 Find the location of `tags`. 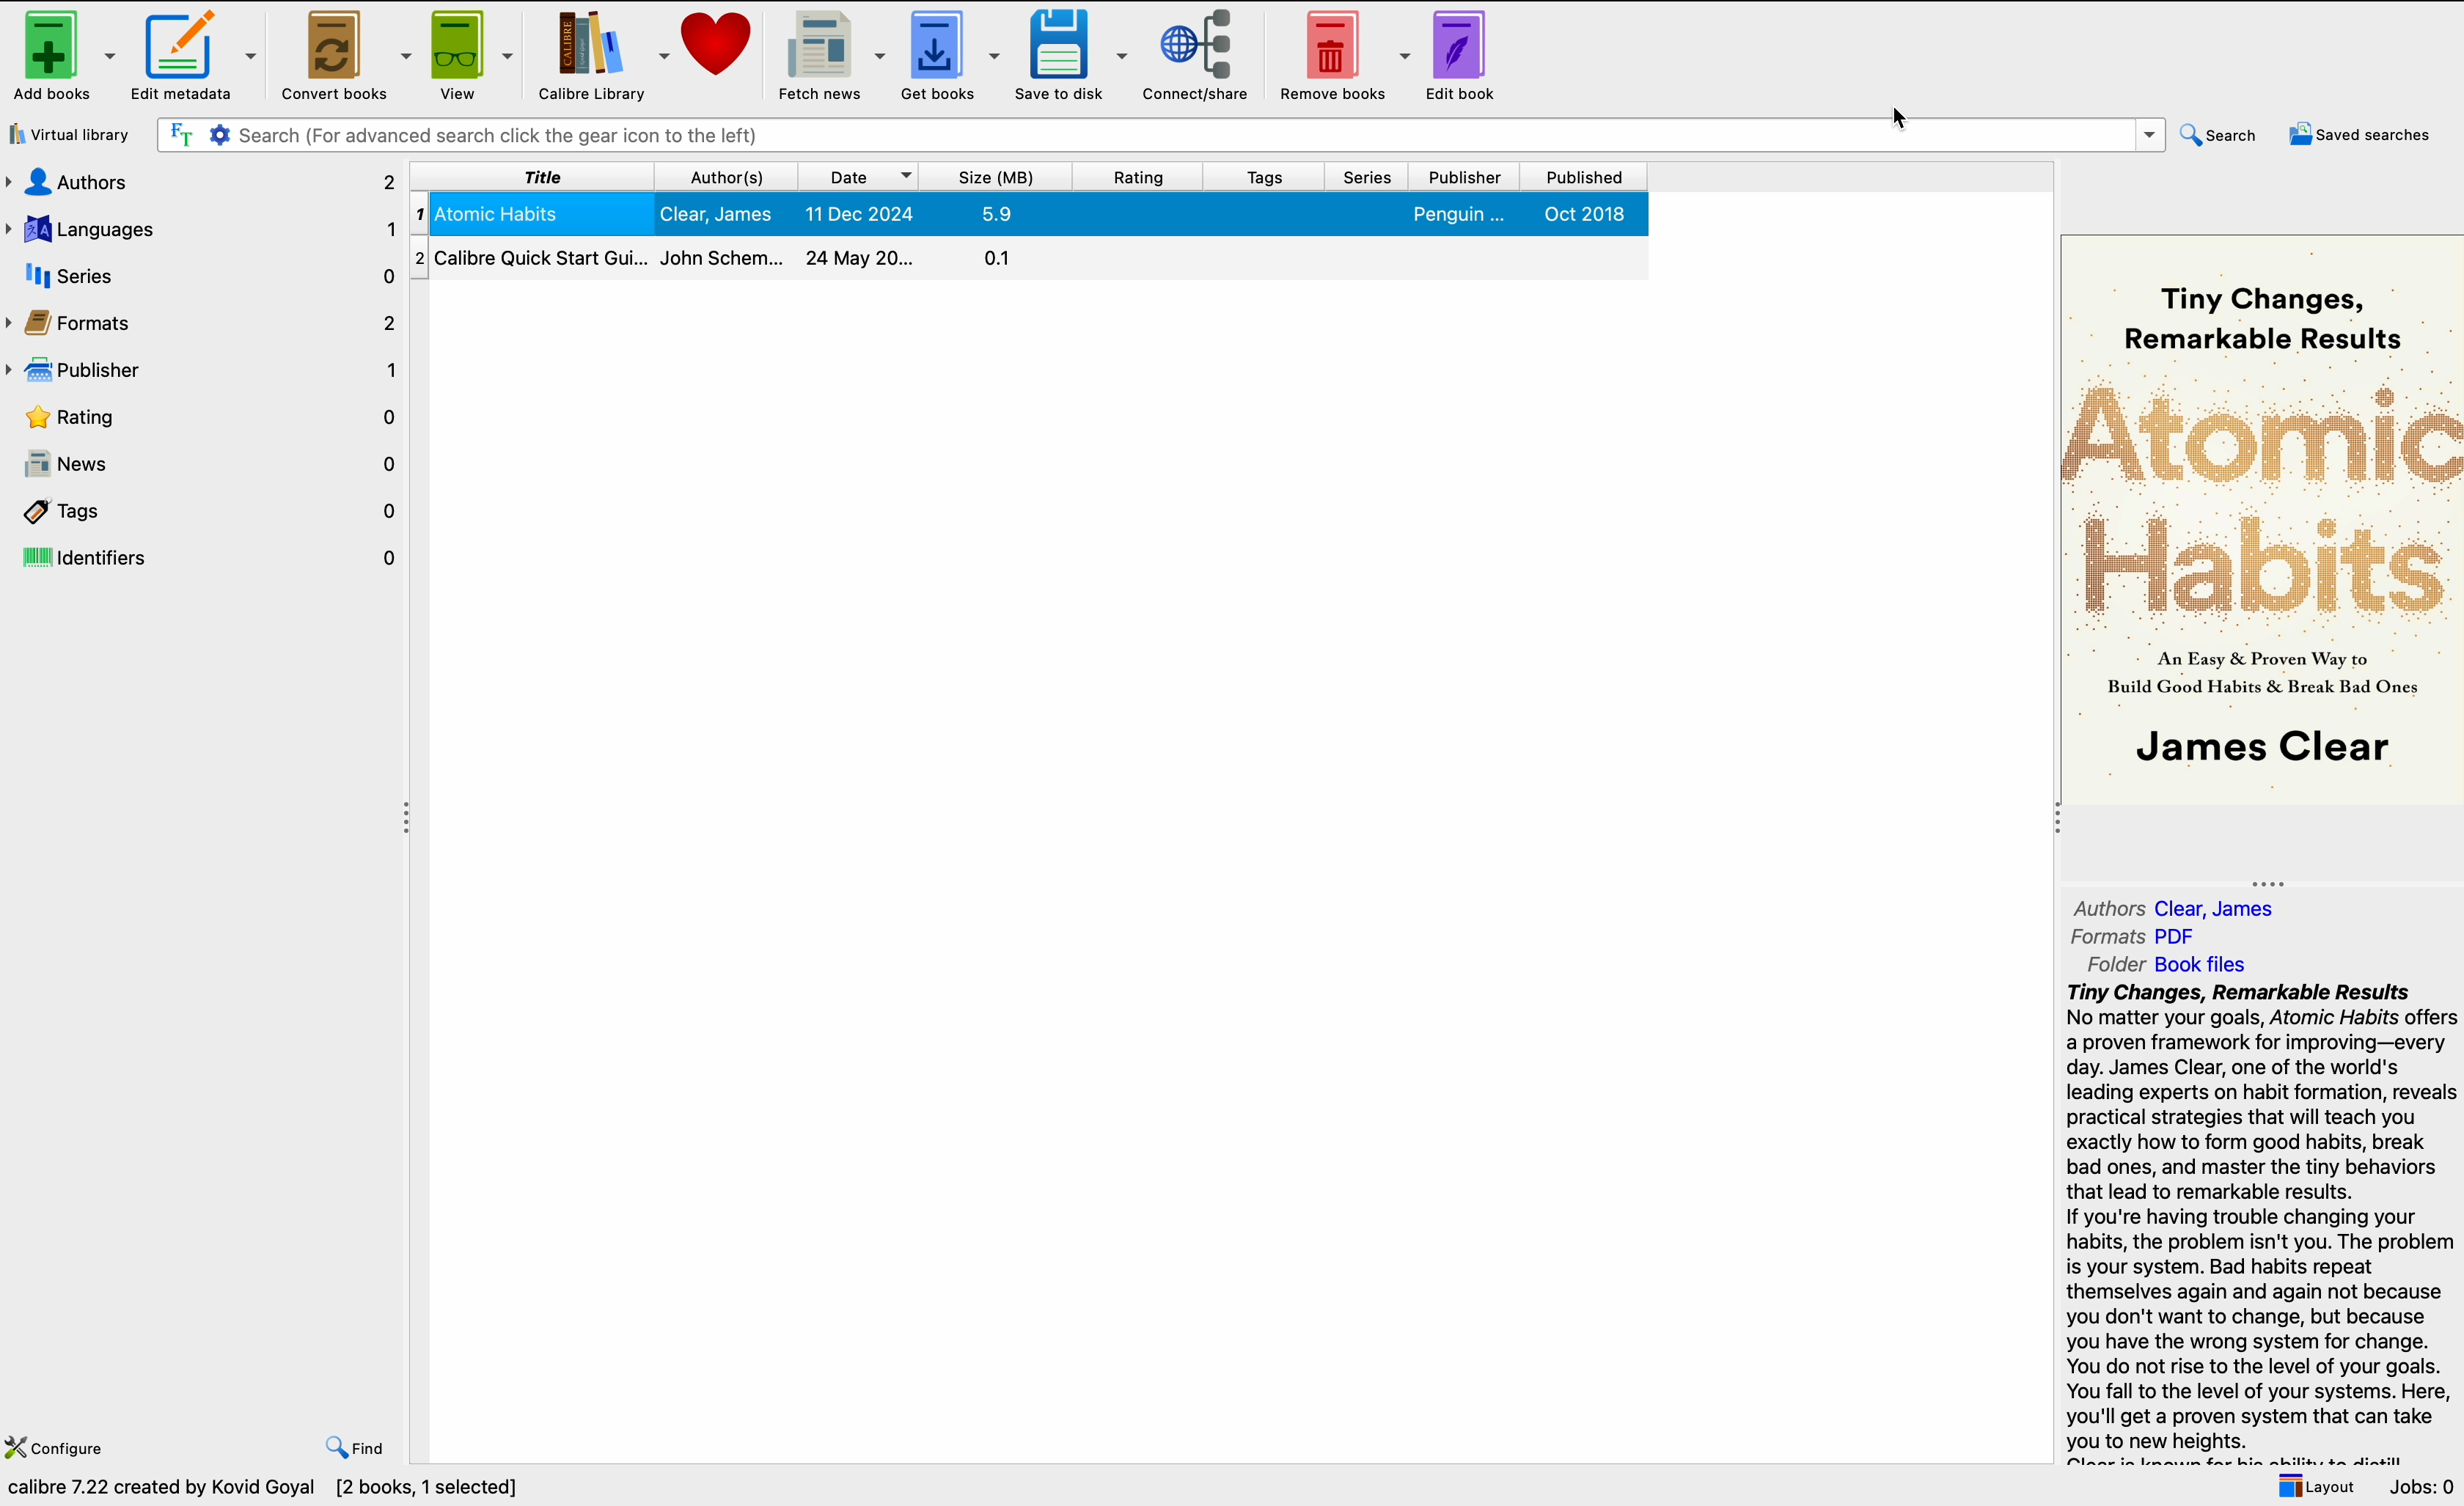

tags is located at coordinates (1266, 178).